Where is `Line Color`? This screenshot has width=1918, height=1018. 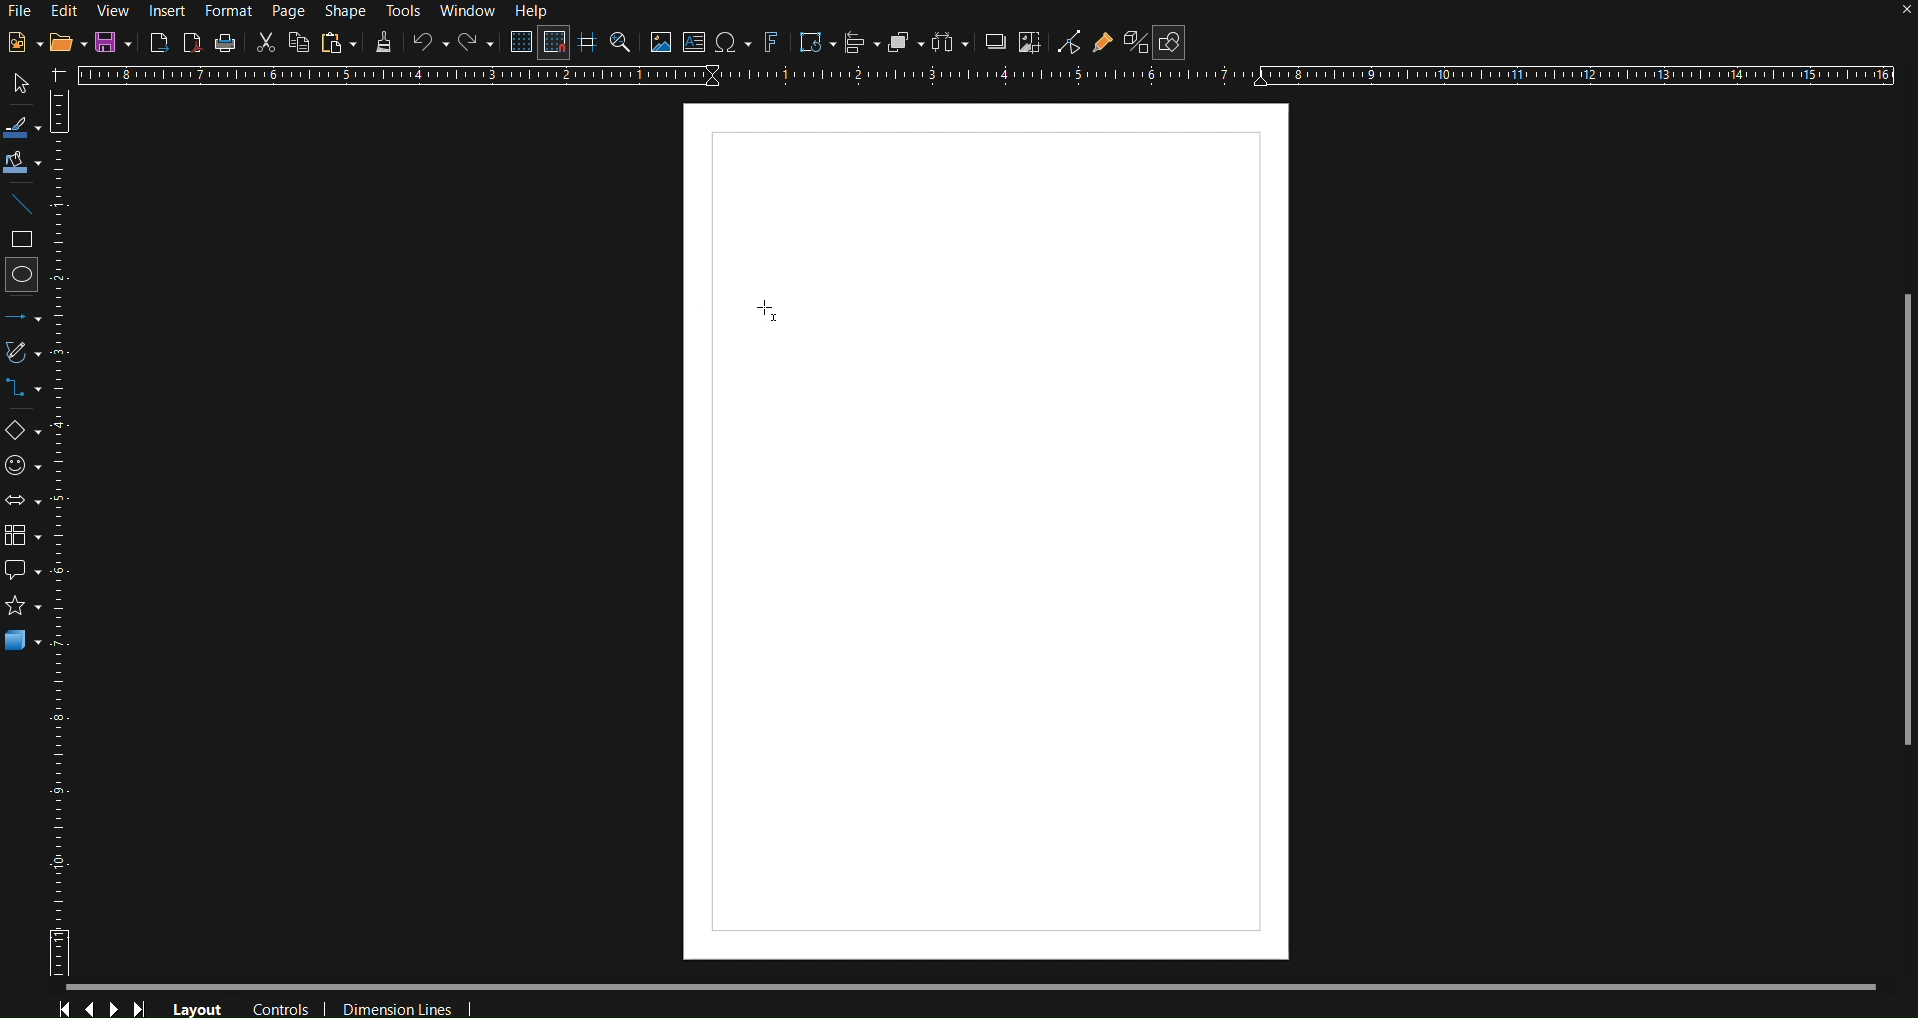
Line Color is located at coordinates (22, 126).